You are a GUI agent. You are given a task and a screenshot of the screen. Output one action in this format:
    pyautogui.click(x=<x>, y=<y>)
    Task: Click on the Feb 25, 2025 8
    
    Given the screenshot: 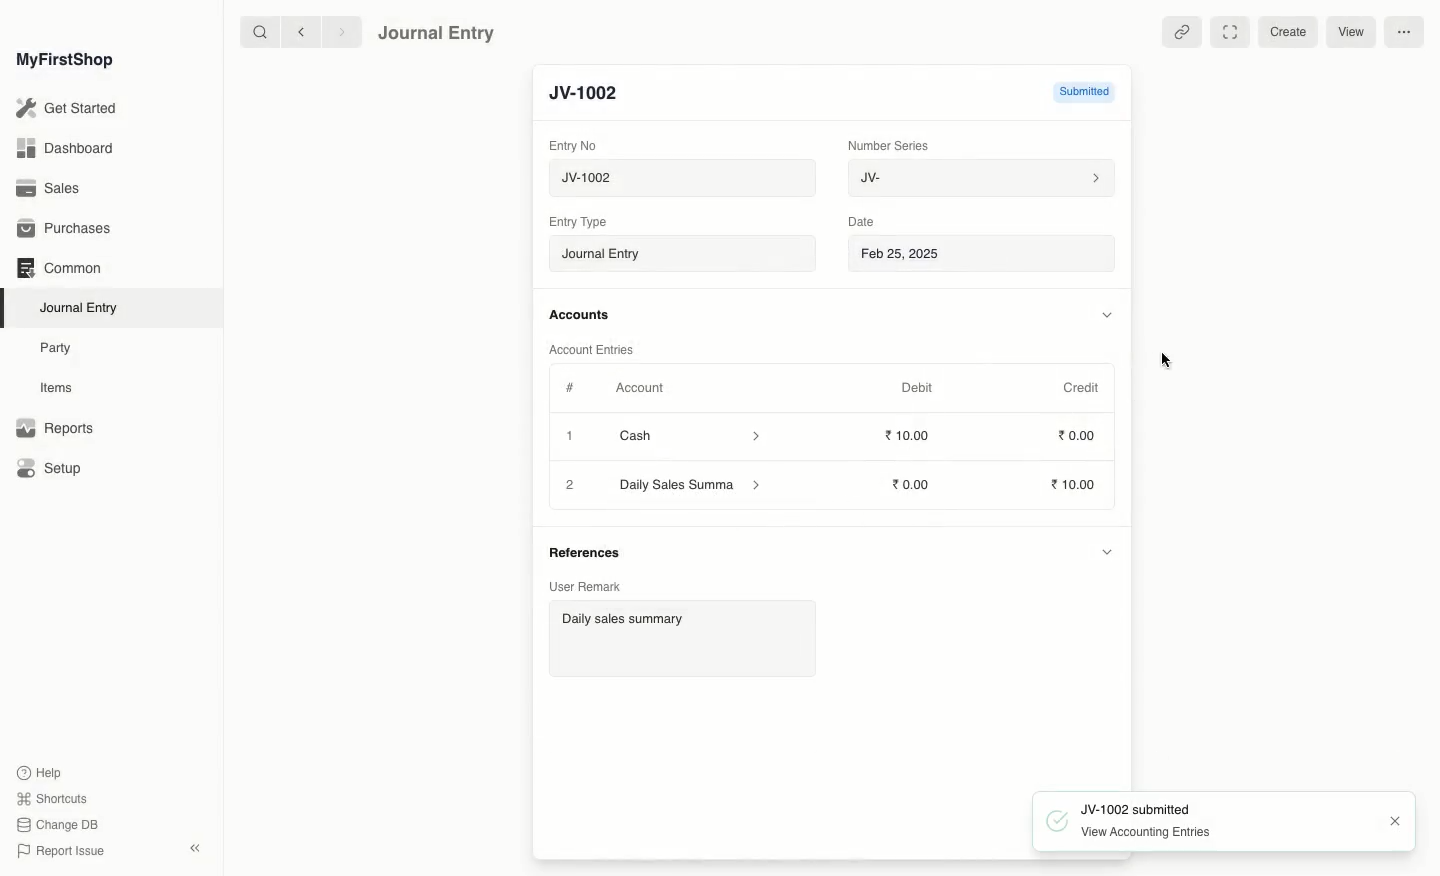 What is the action you would take?
    pyautogui.click(x=983, y=253)
    